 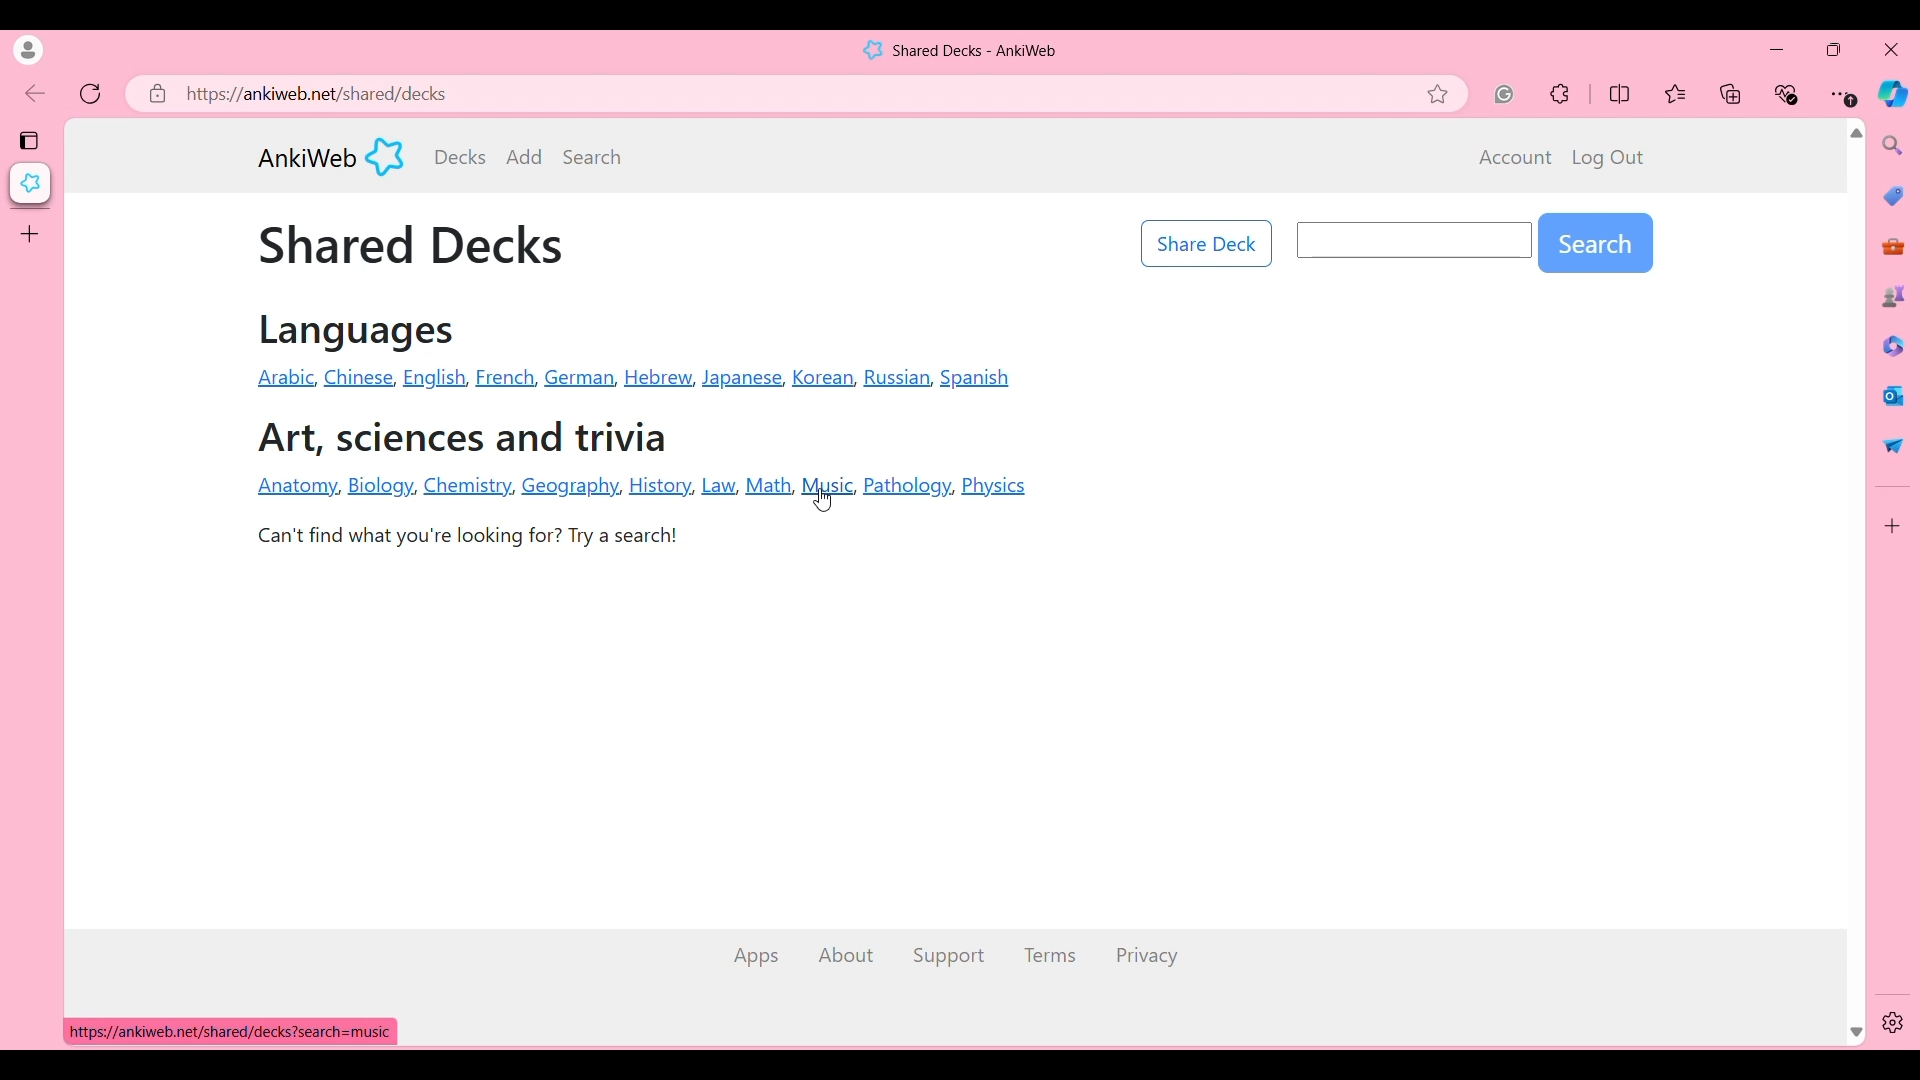 I want to click on Geography, so click(x=567, y=485).